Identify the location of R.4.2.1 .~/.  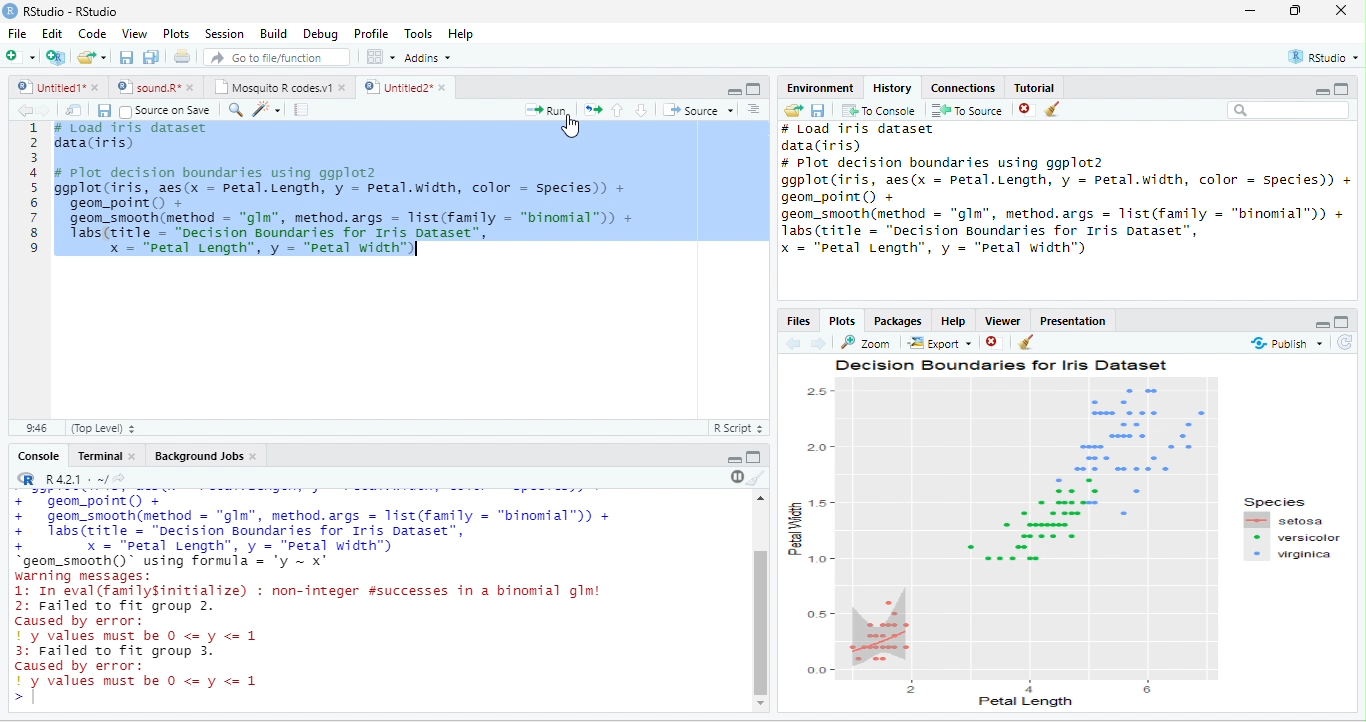
(71, 480).